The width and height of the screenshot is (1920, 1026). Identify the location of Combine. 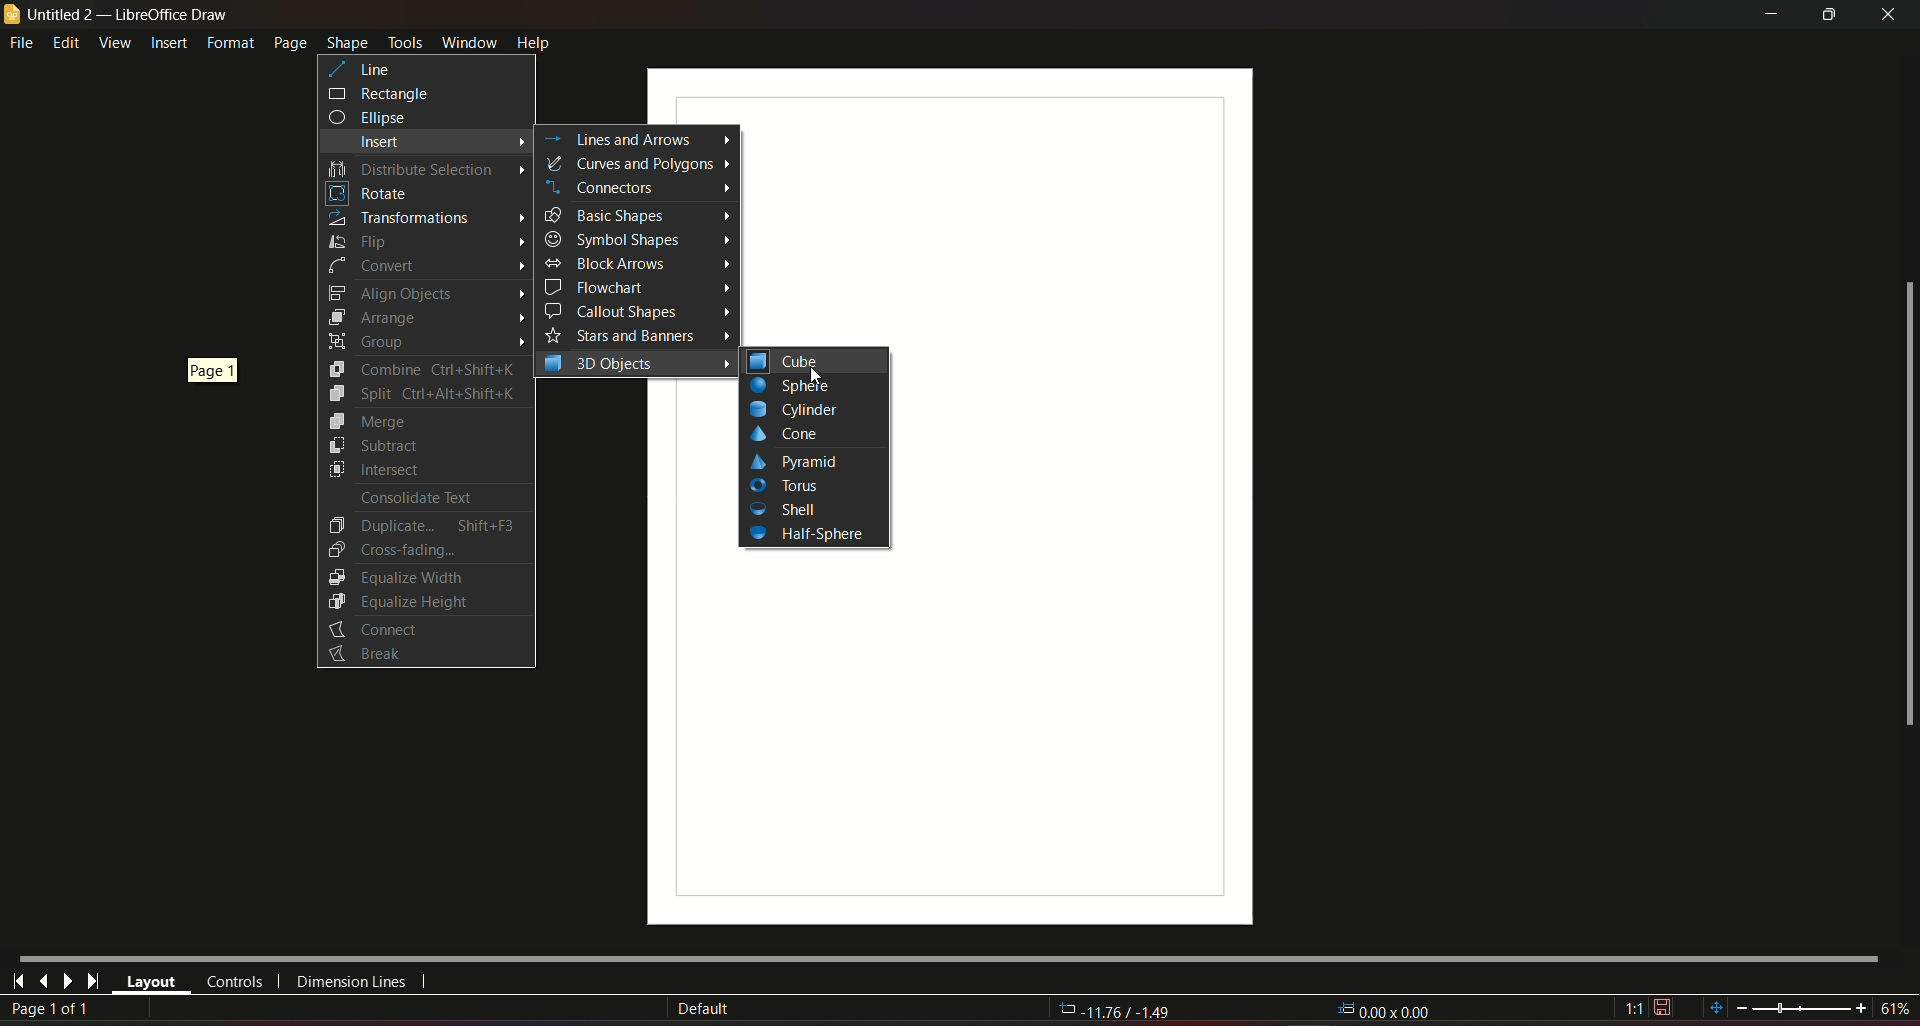
(424, 368).